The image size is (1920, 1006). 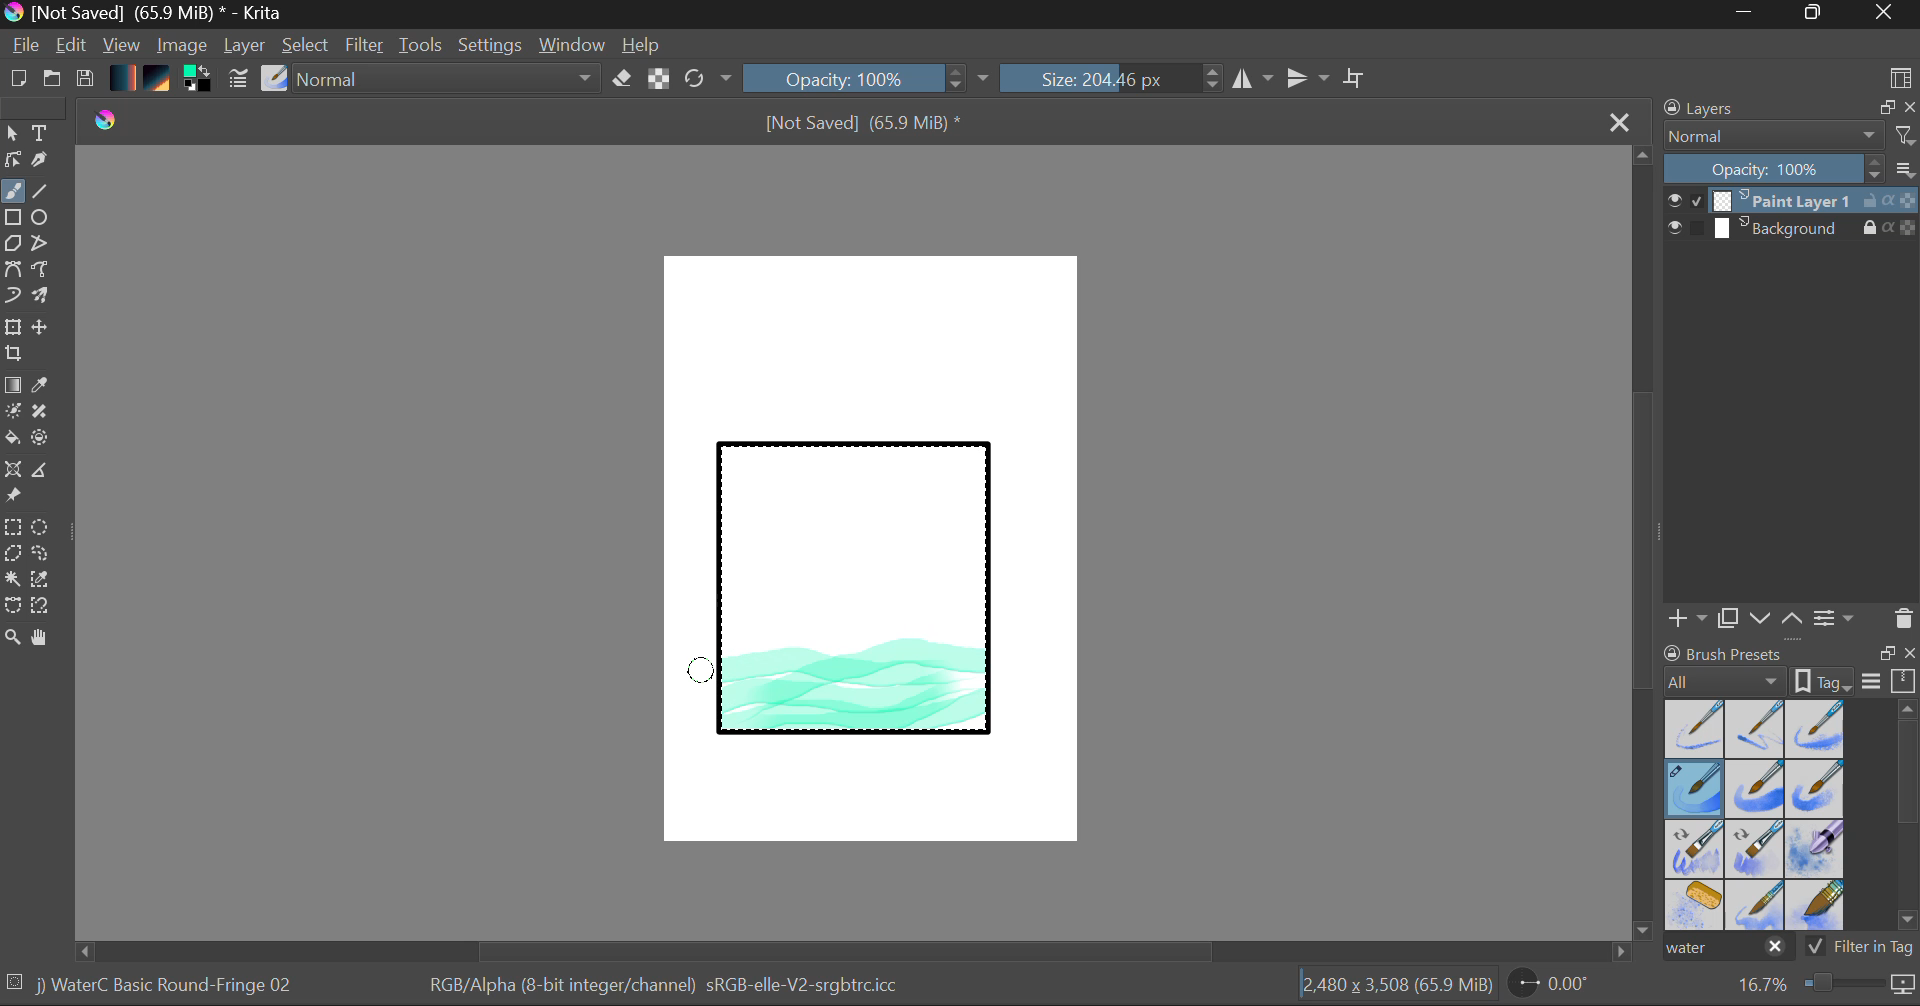 What do you see at coordinates (146, 14) in the screenshot?
I see `Window Title` at bounding box center [146, 14].